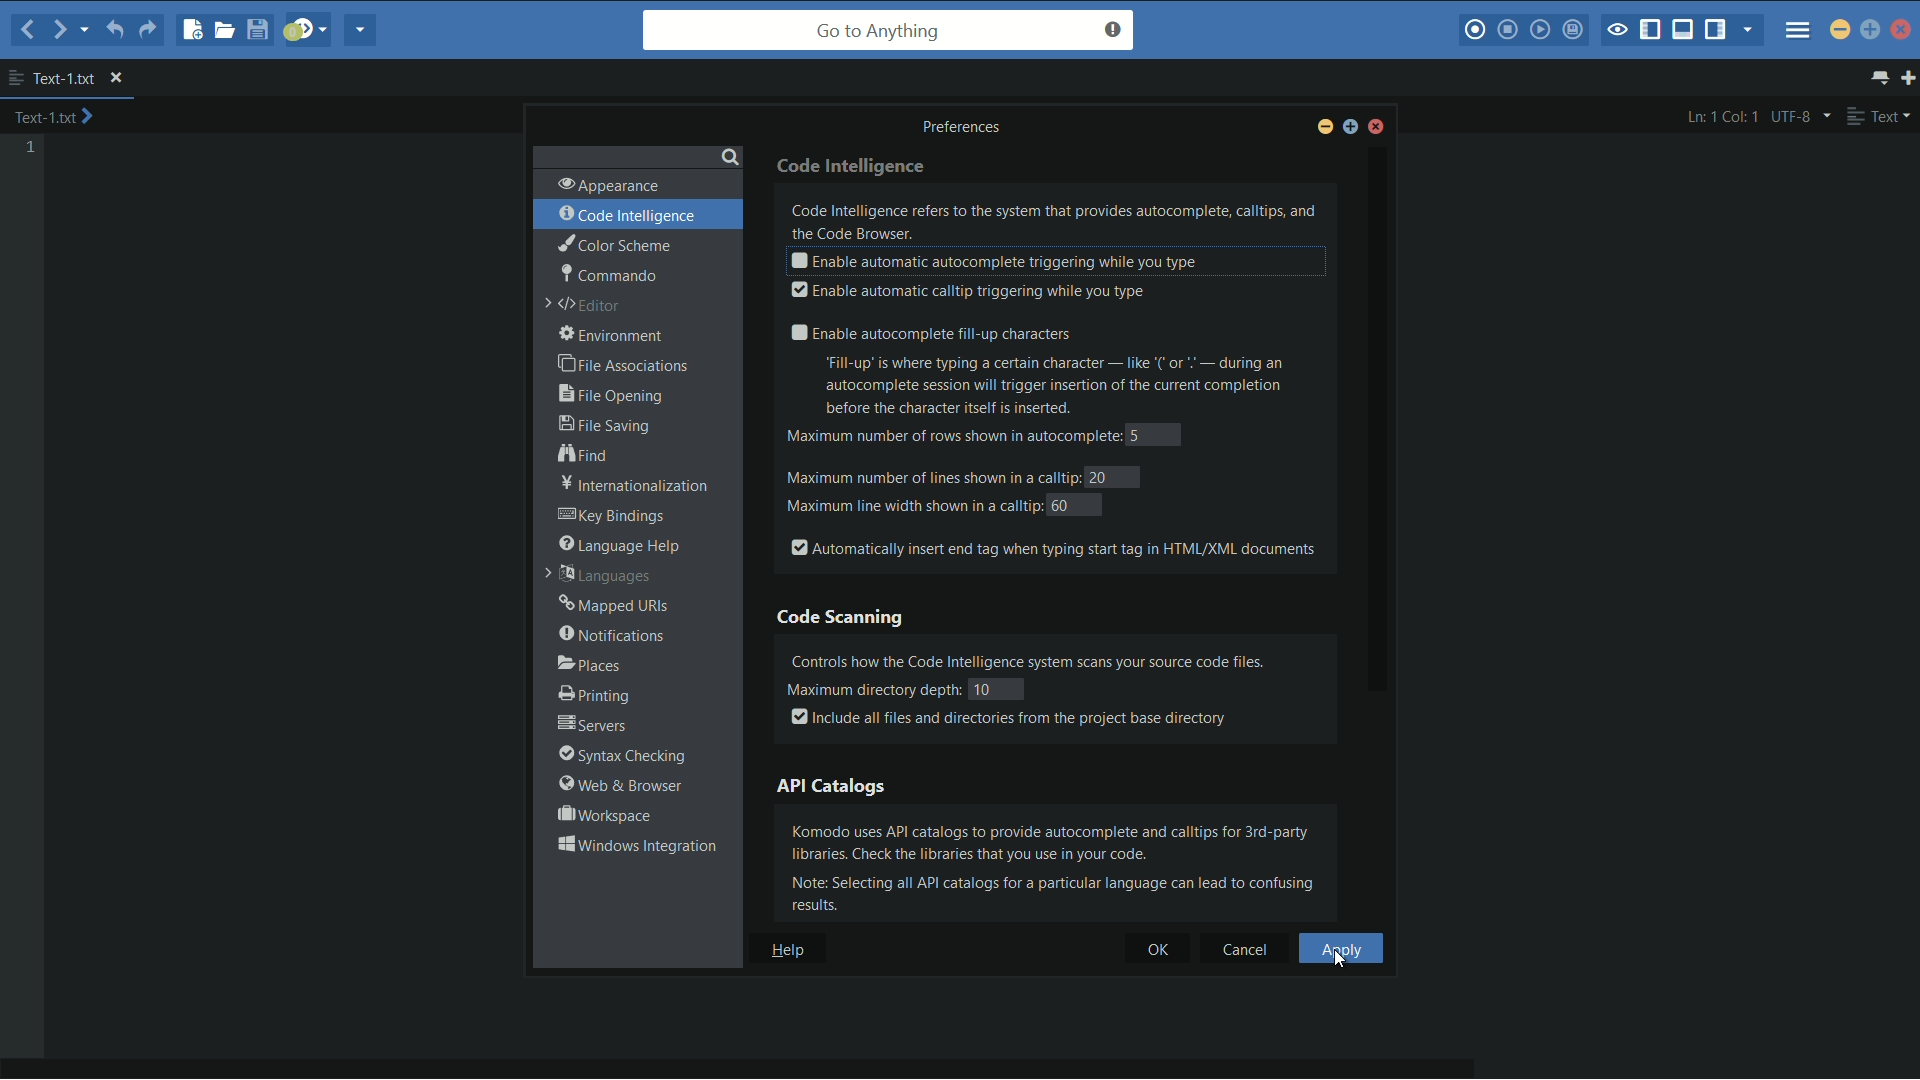 The image size is (1920, 1080). What do you see at coordinates (1100, 478) in the screenshot?
I see `20` at bounding box center [1100, 478].